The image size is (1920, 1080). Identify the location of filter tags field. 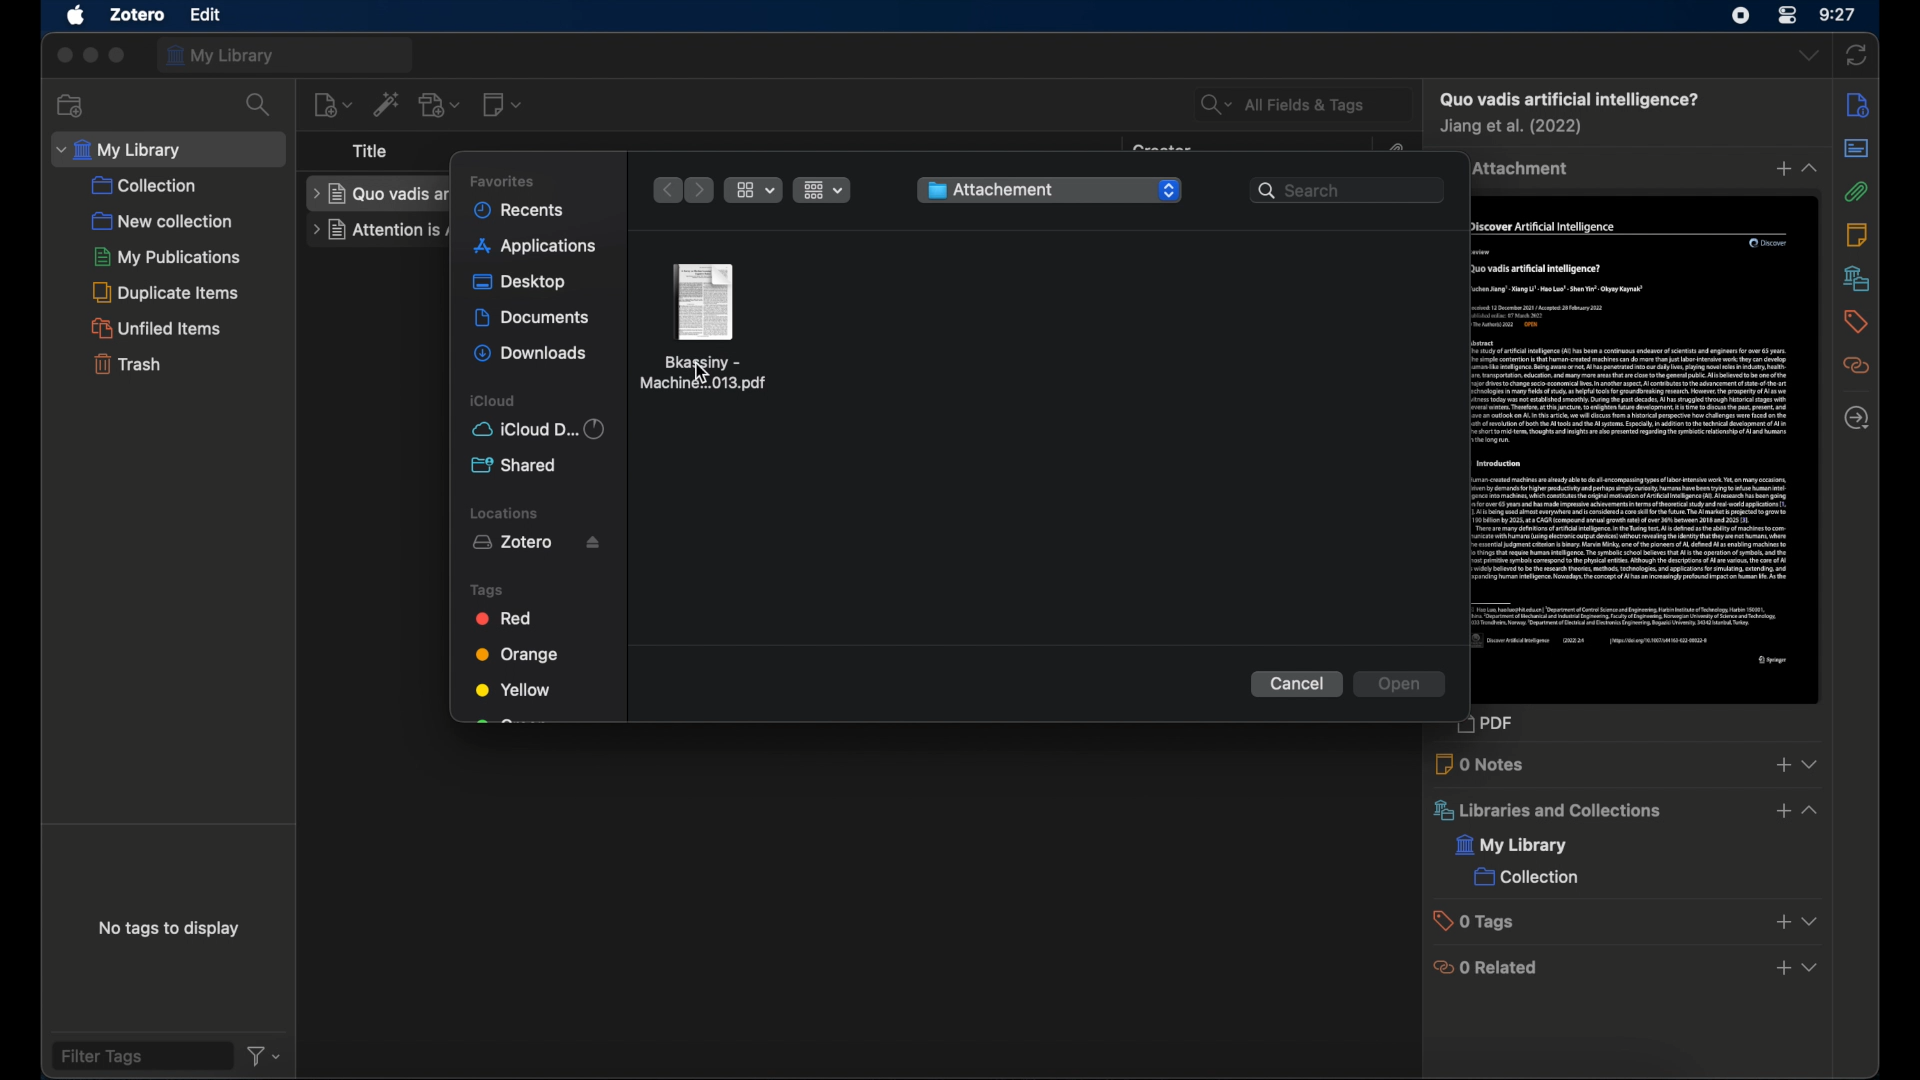
(140, 1055).